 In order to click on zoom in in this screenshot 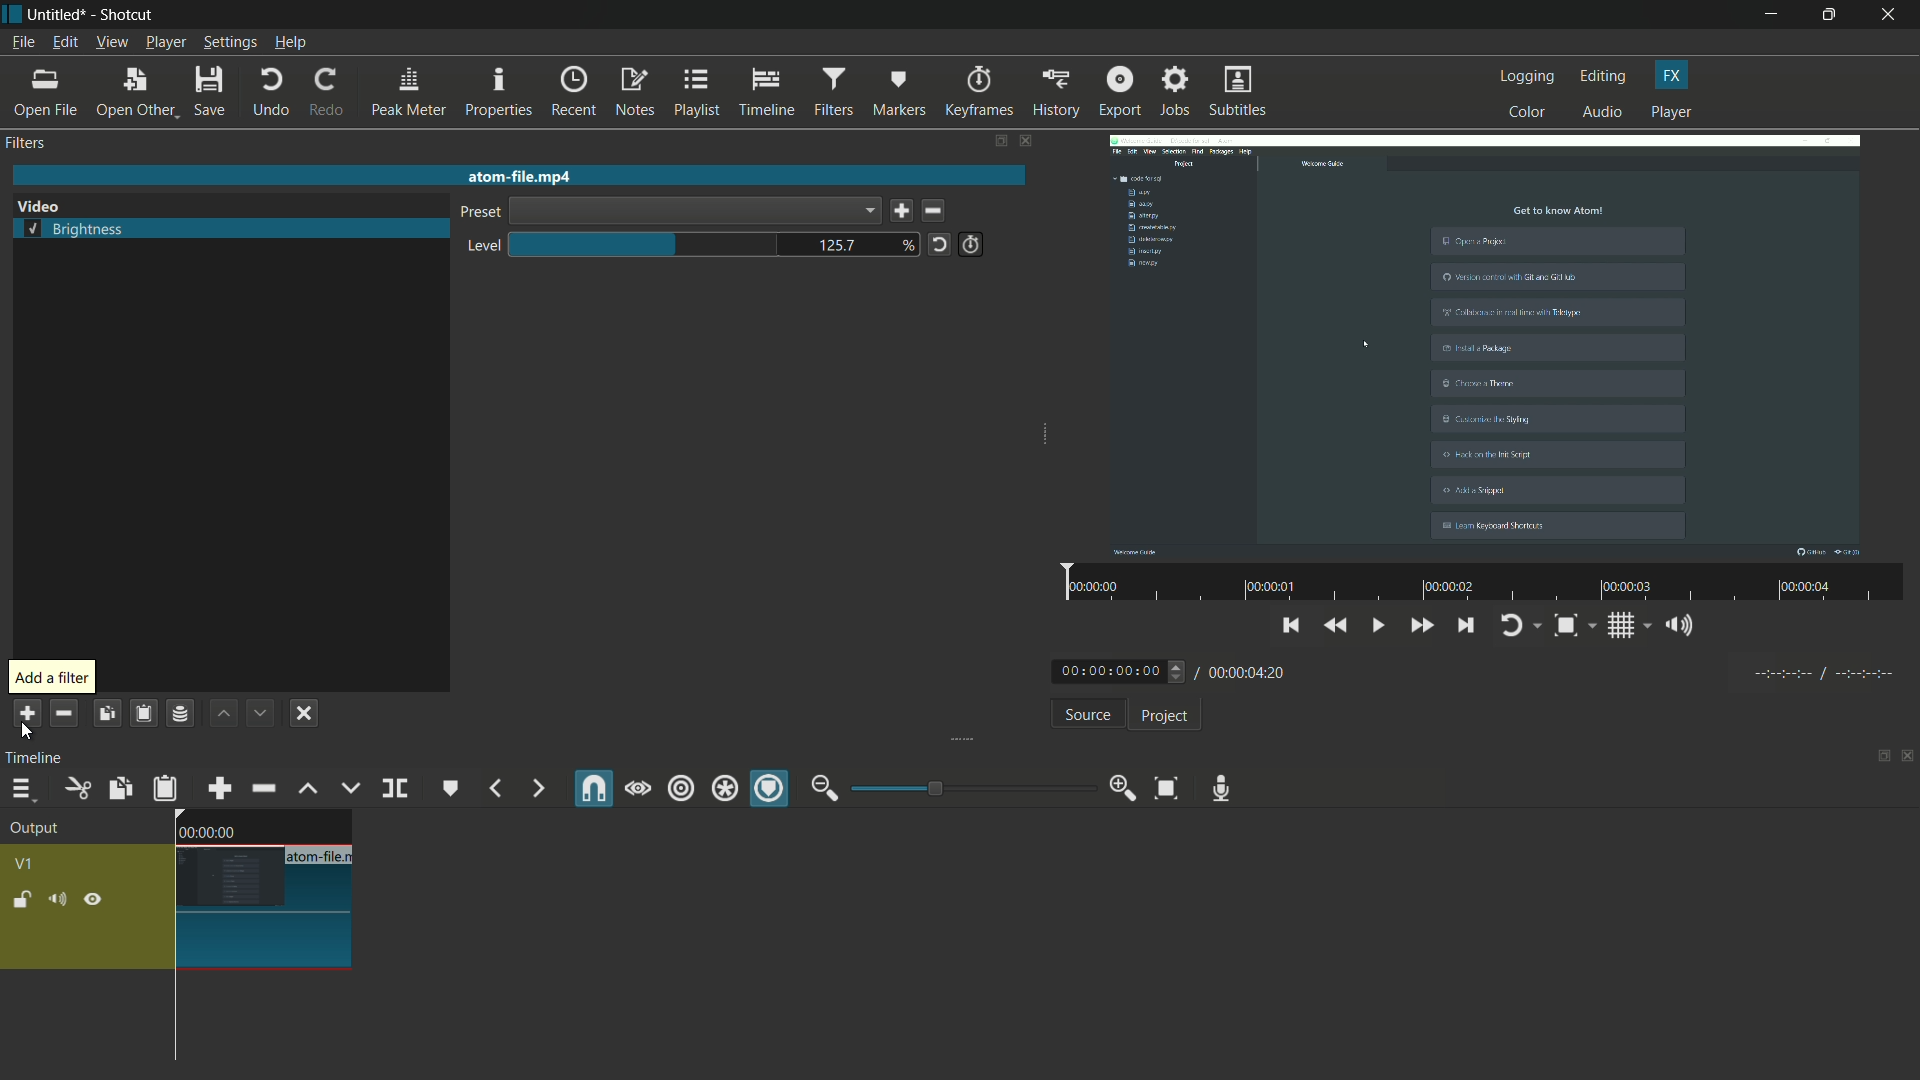, I will do `click(1118, 789)`.